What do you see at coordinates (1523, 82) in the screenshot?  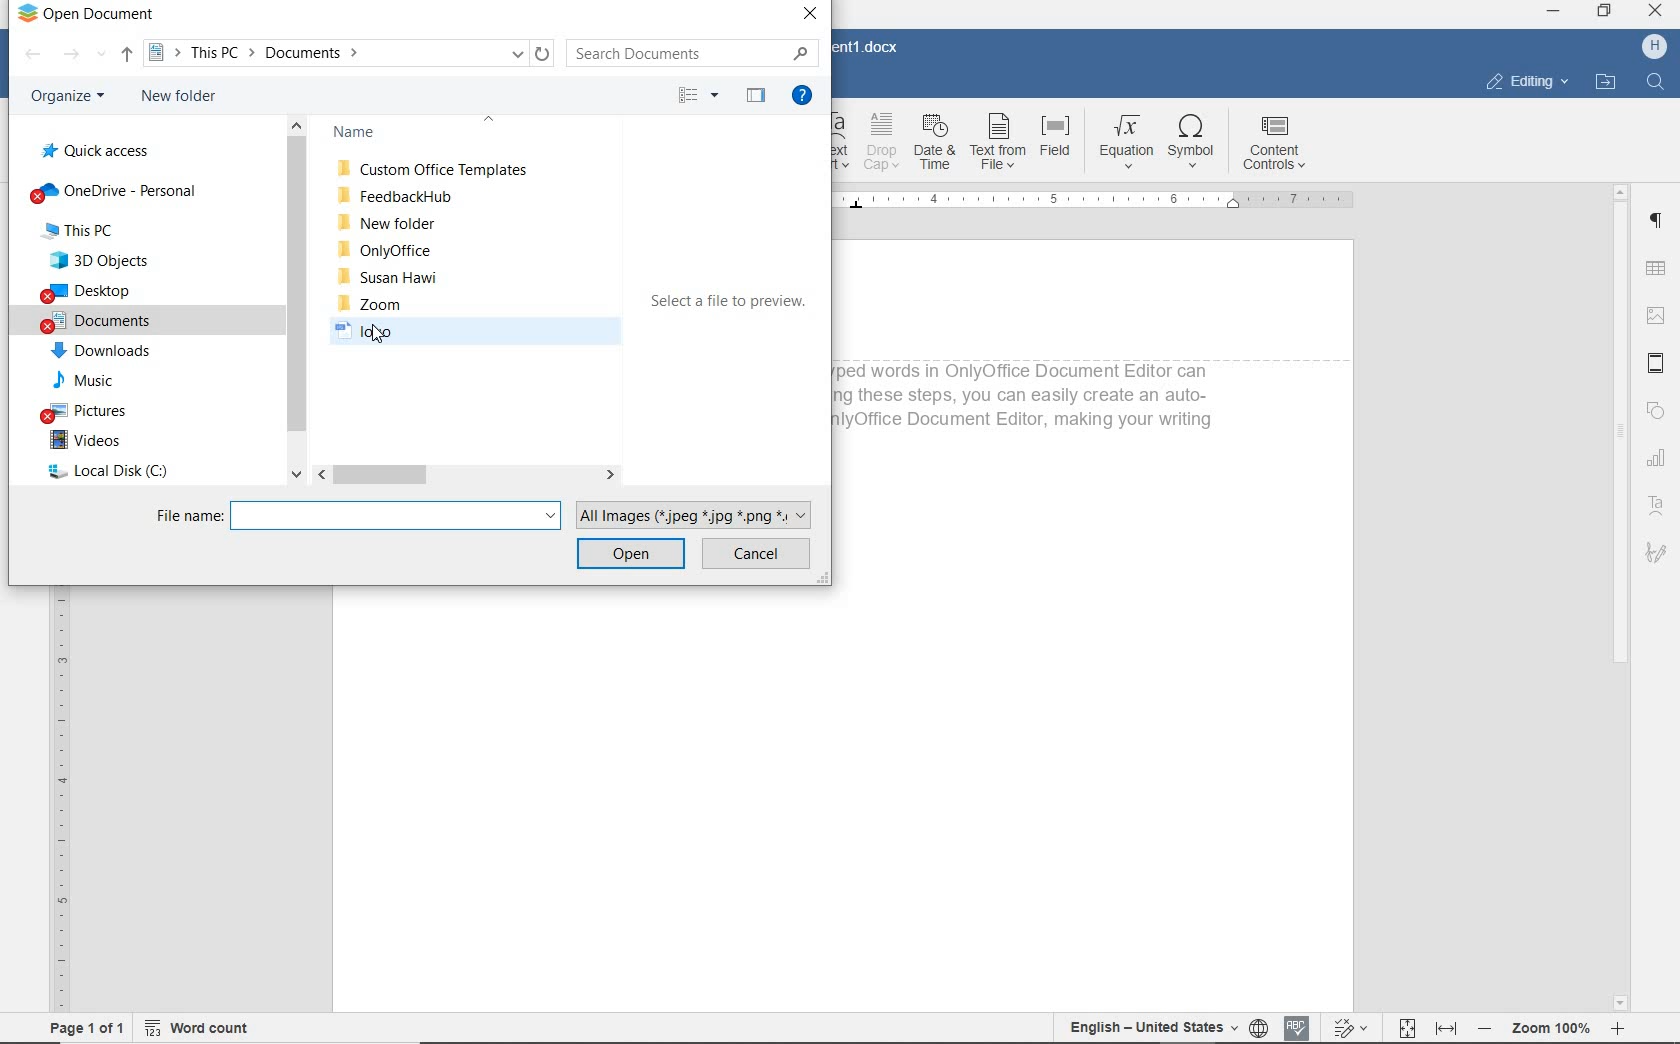 I see `Editing` at bounding box center [1523, 82].